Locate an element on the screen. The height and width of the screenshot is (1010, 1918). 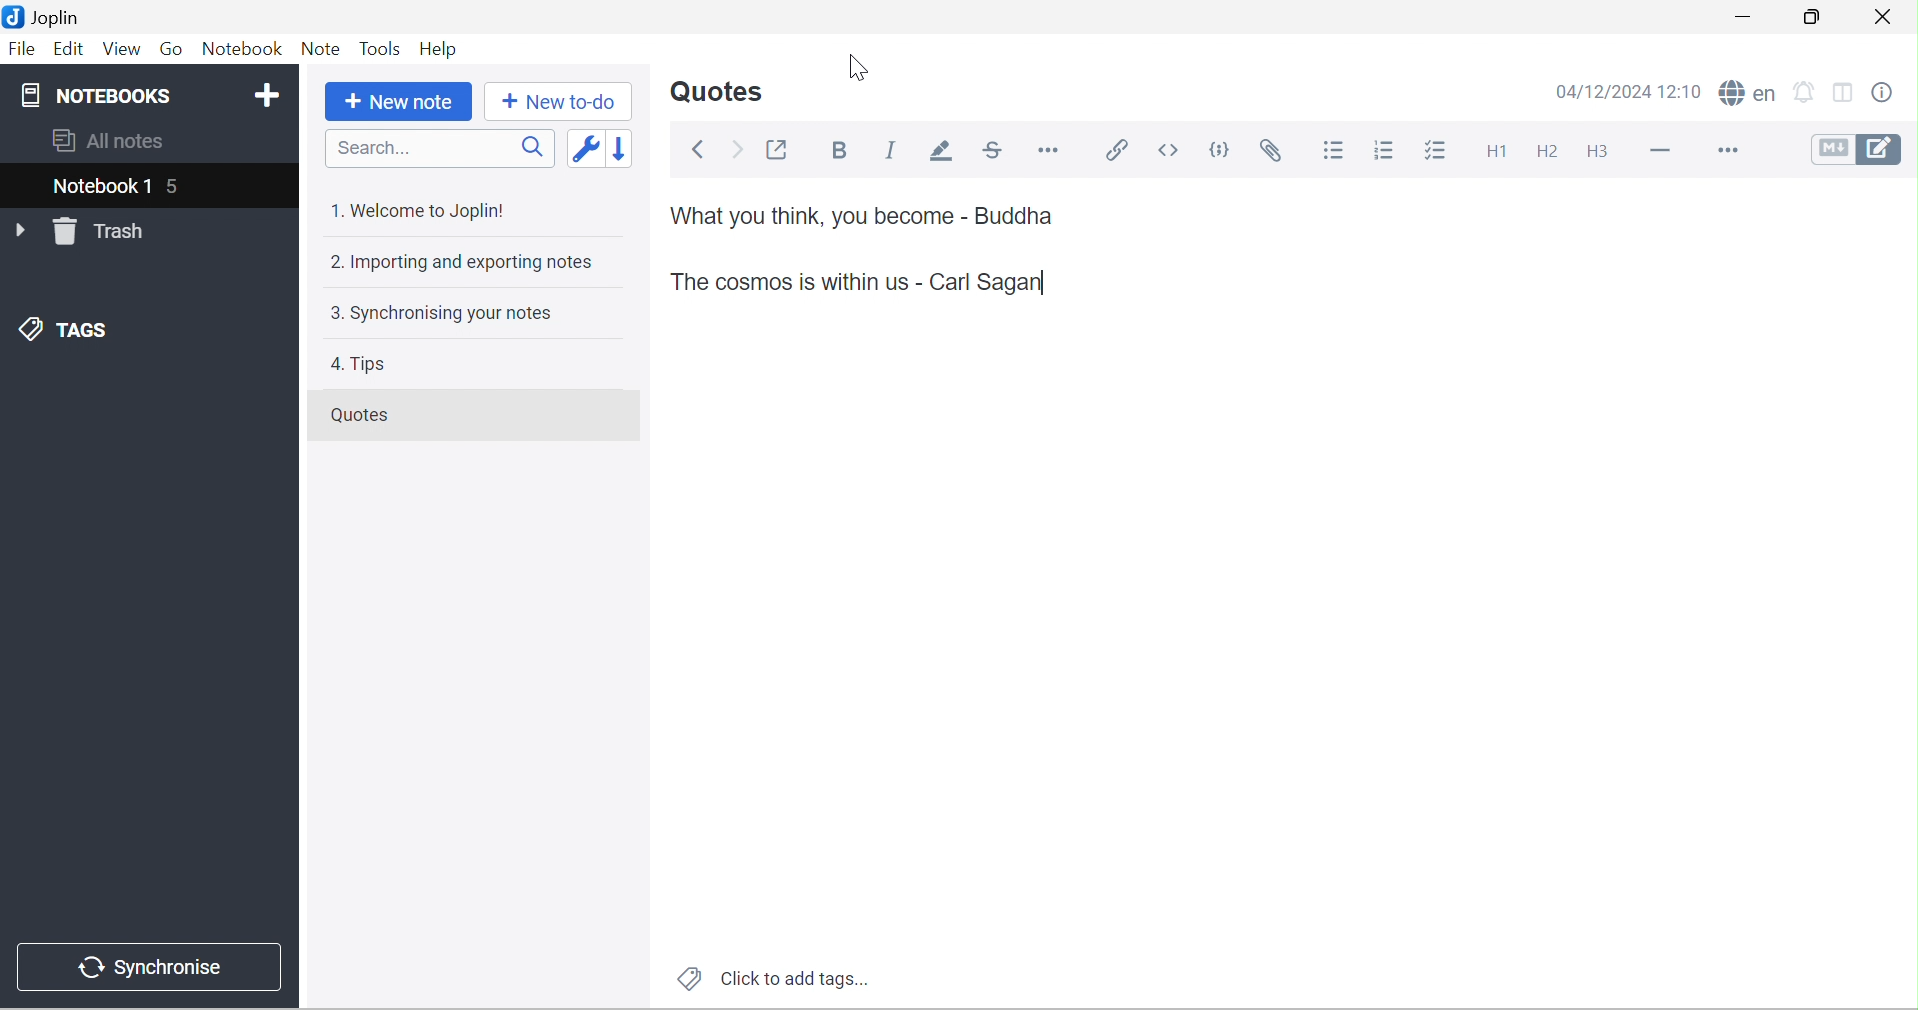
New note is located at coordinates (396, 105).